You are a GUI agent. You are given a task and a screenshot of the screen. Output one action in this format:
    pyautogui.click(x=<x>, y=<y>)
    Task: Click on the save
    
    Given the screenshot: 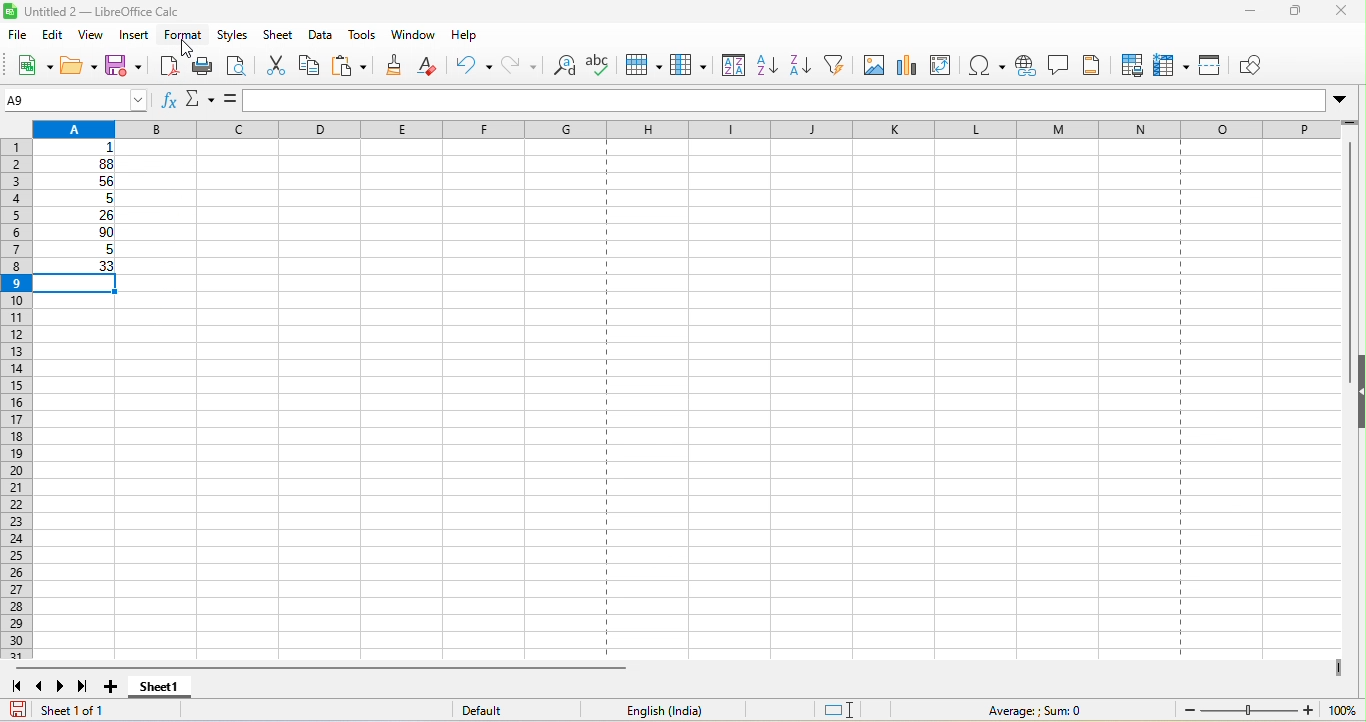 What is the action you would take?
    pyautogui.click(x=128, y=68)
    